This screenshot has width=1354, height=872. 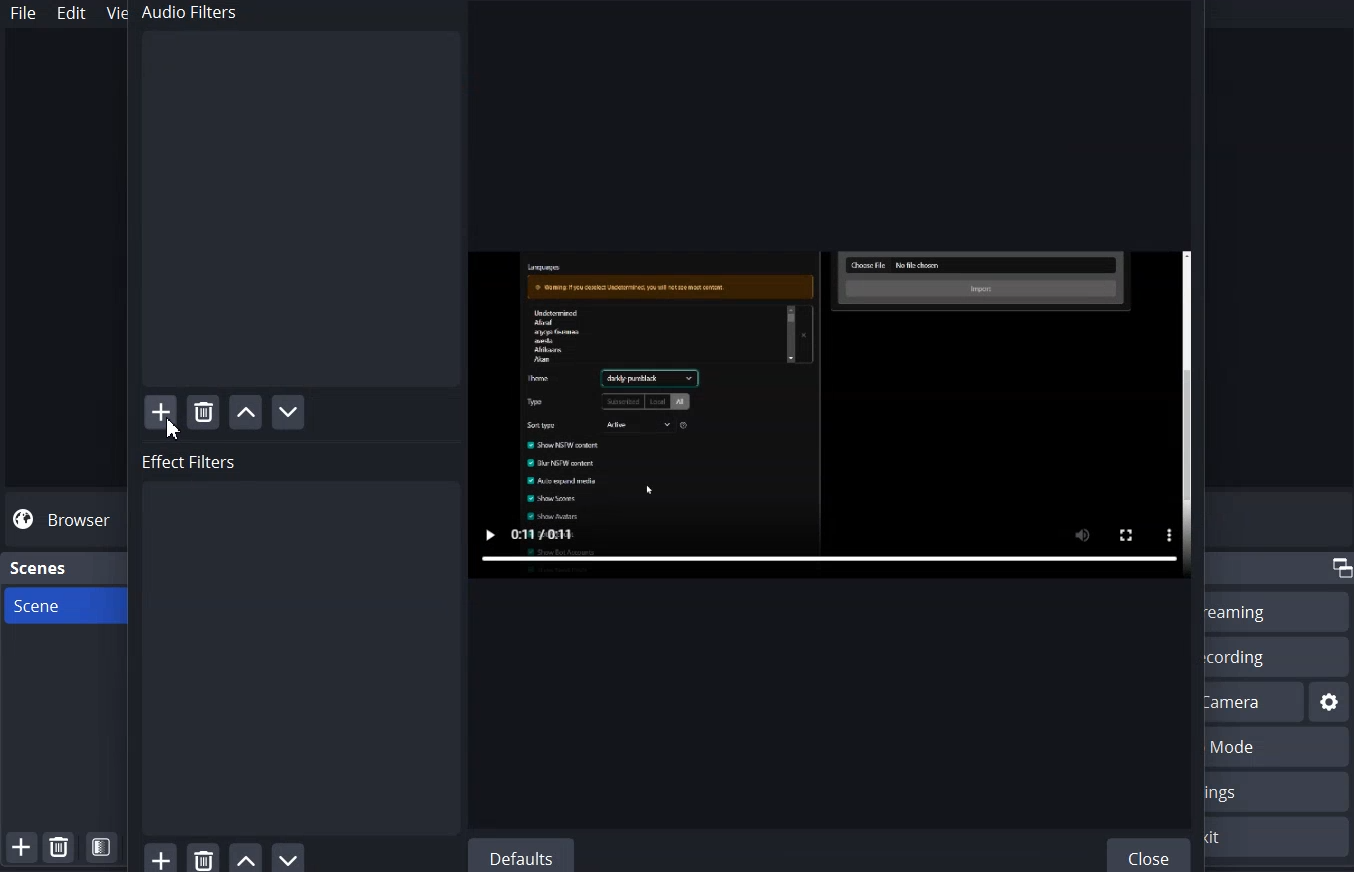 What do you see at coordinates (246, 857) in the screenshot?
I see `Move Filter Up` at bounding box center [246, 857].